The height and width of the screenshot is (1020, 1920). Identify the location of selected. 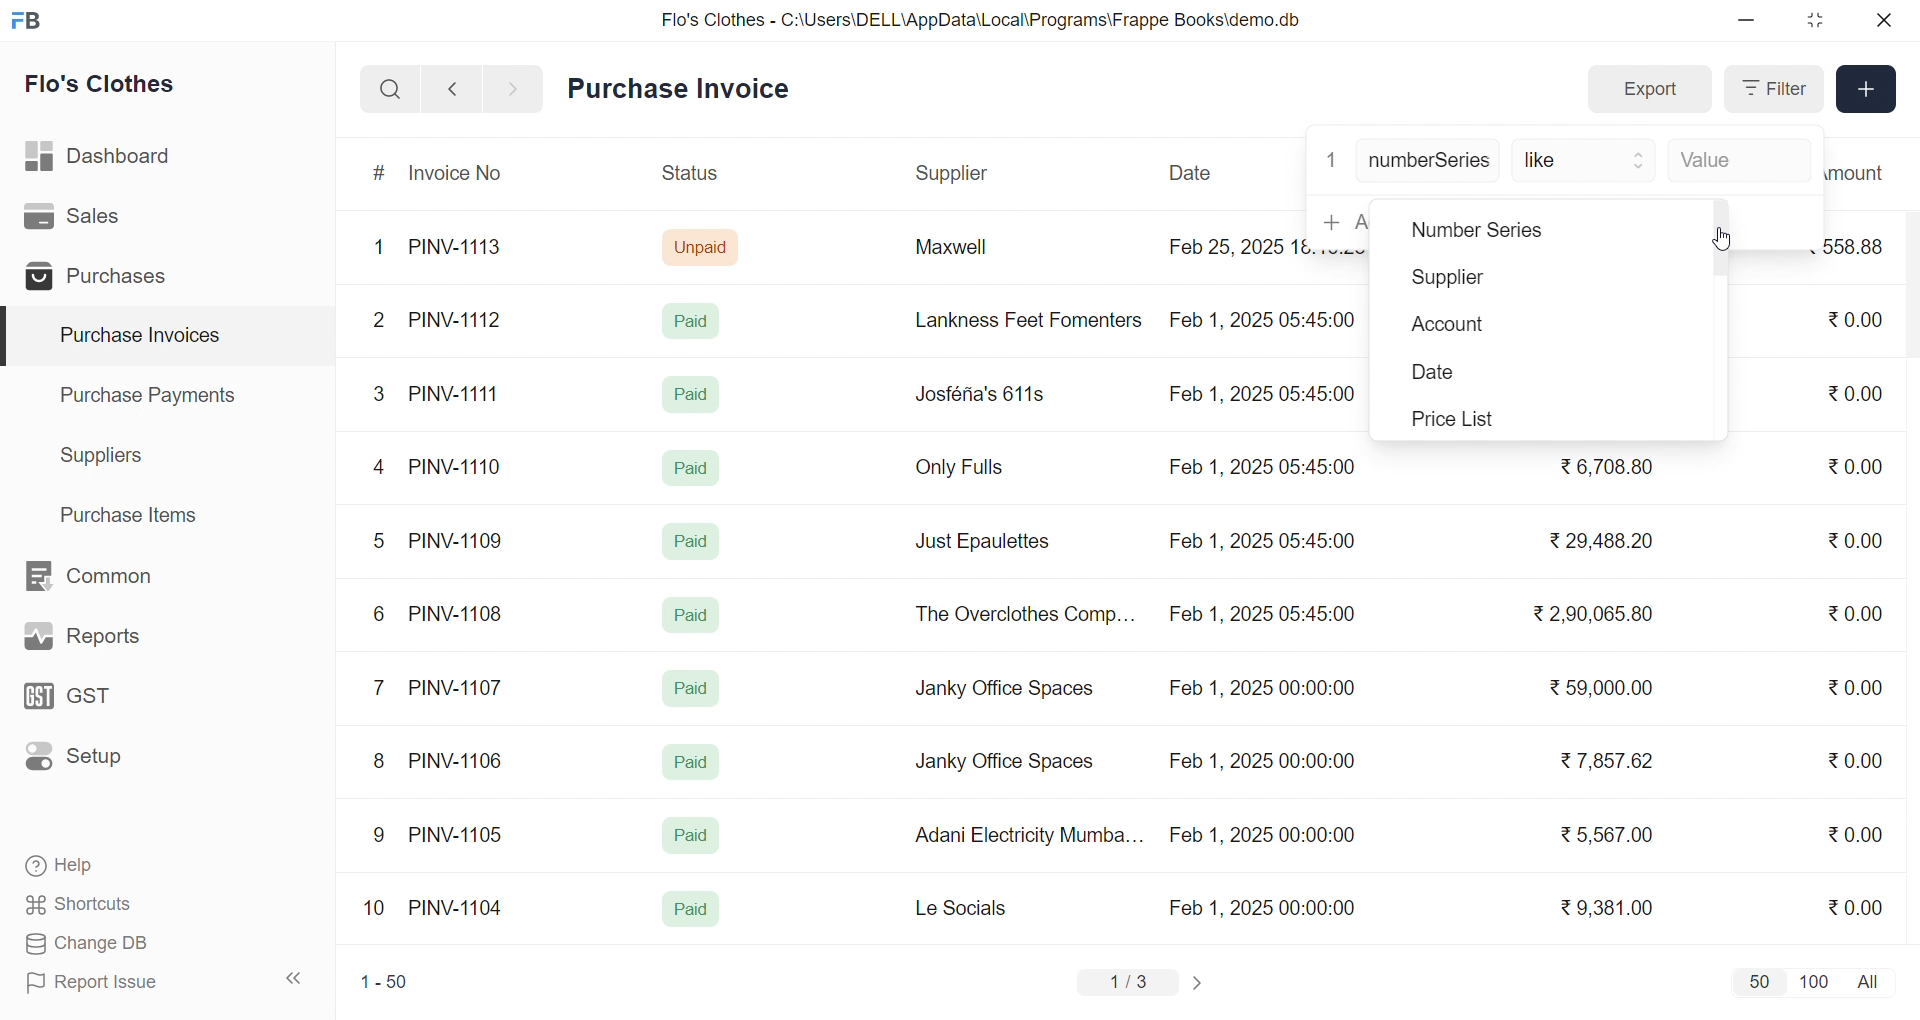
(12, 337).